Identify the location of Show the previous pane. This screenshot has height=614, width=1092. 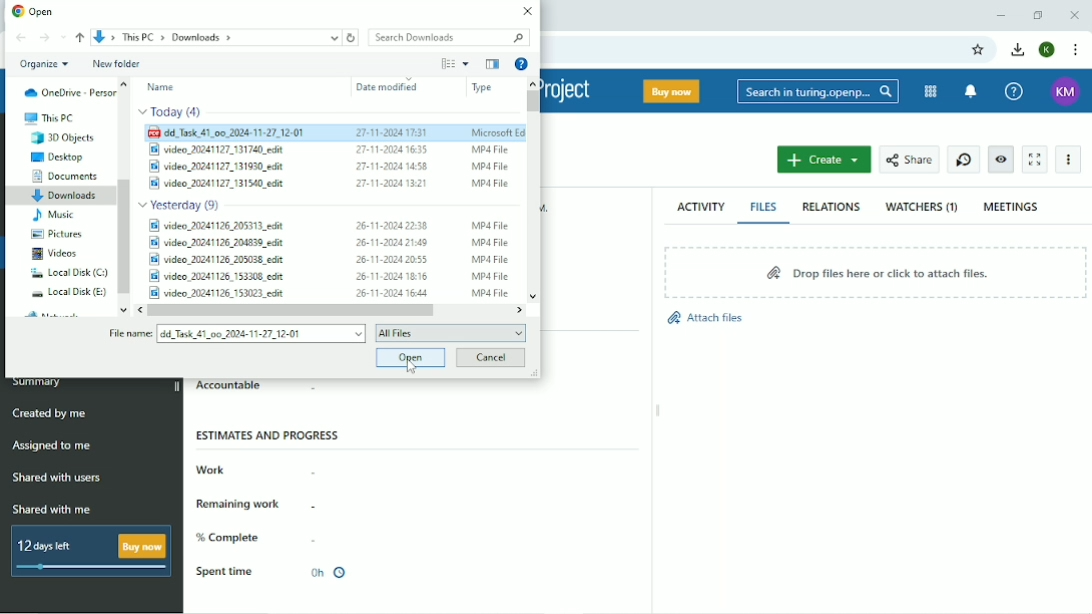
(492, 64).